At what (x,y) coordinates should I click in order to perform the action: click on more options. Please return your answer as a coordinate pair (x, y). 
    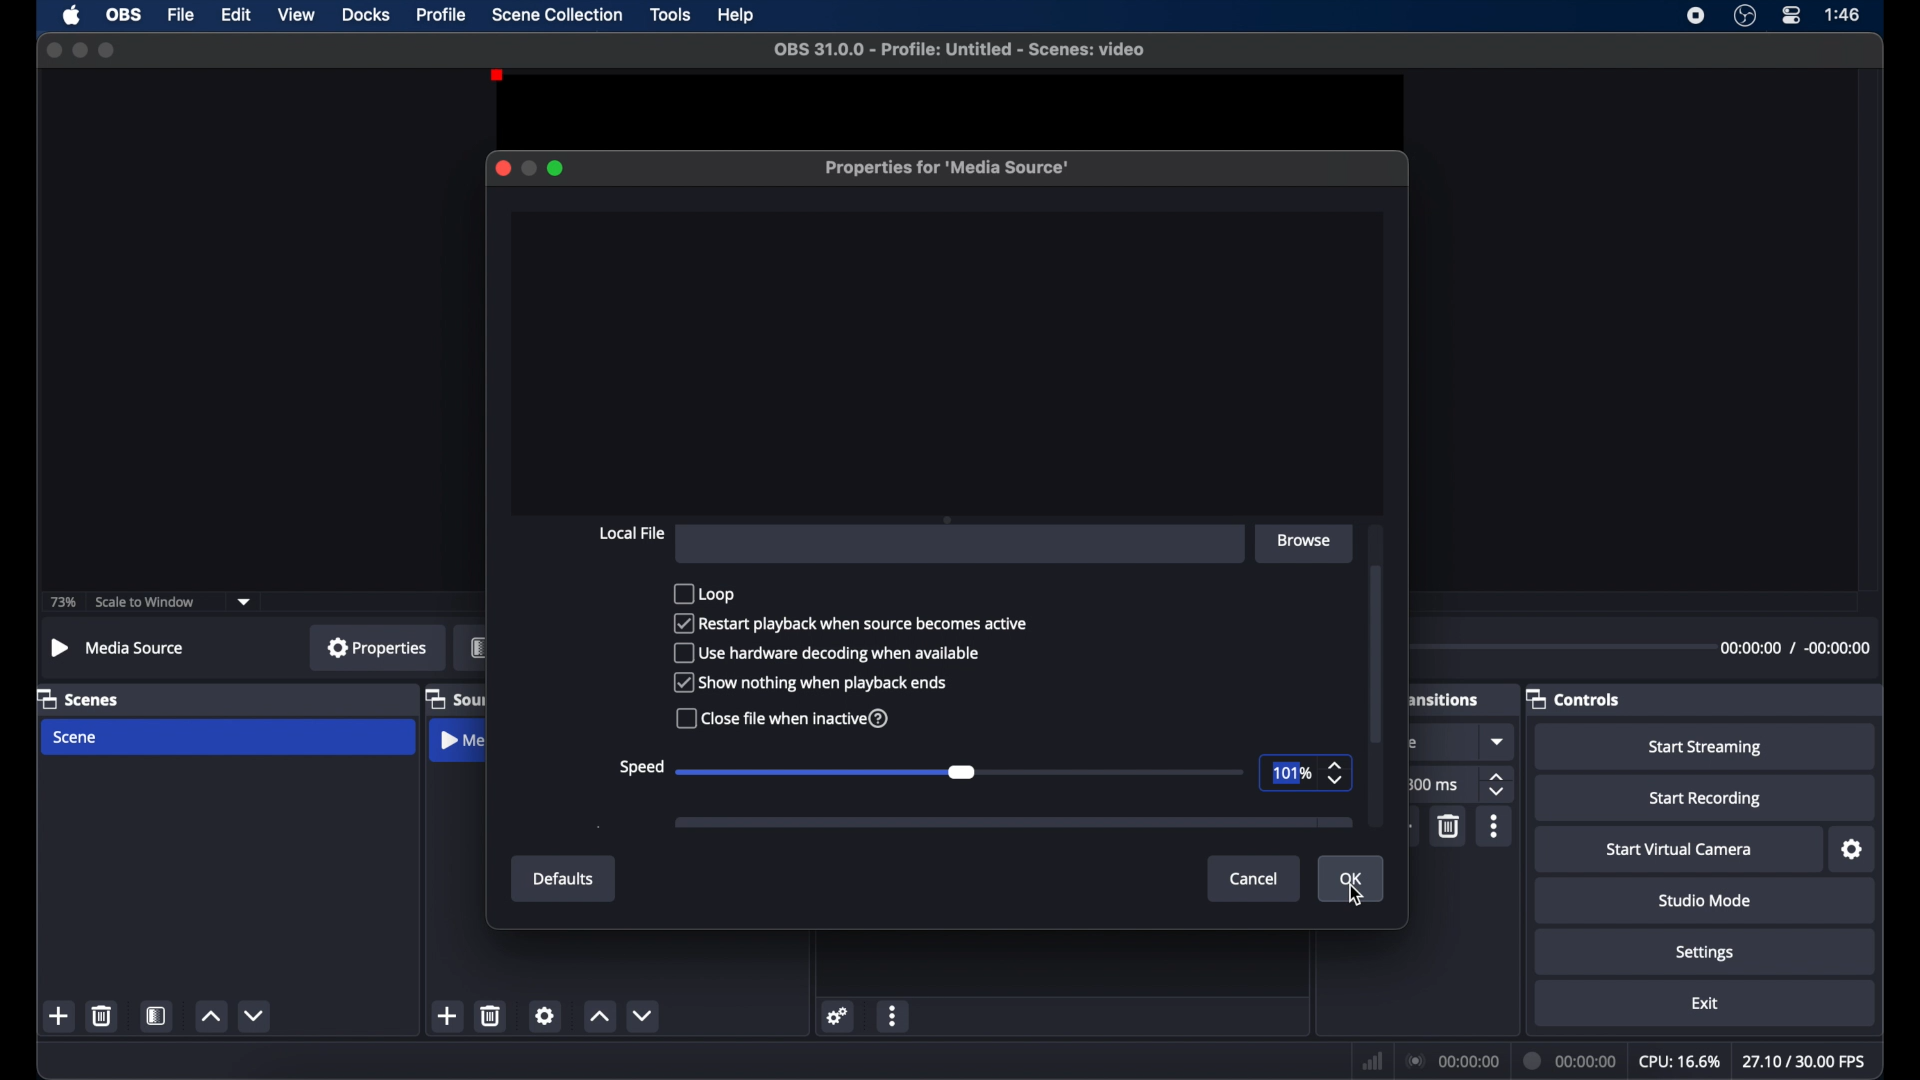
    Looking at the image, I should click on (1496, 826).